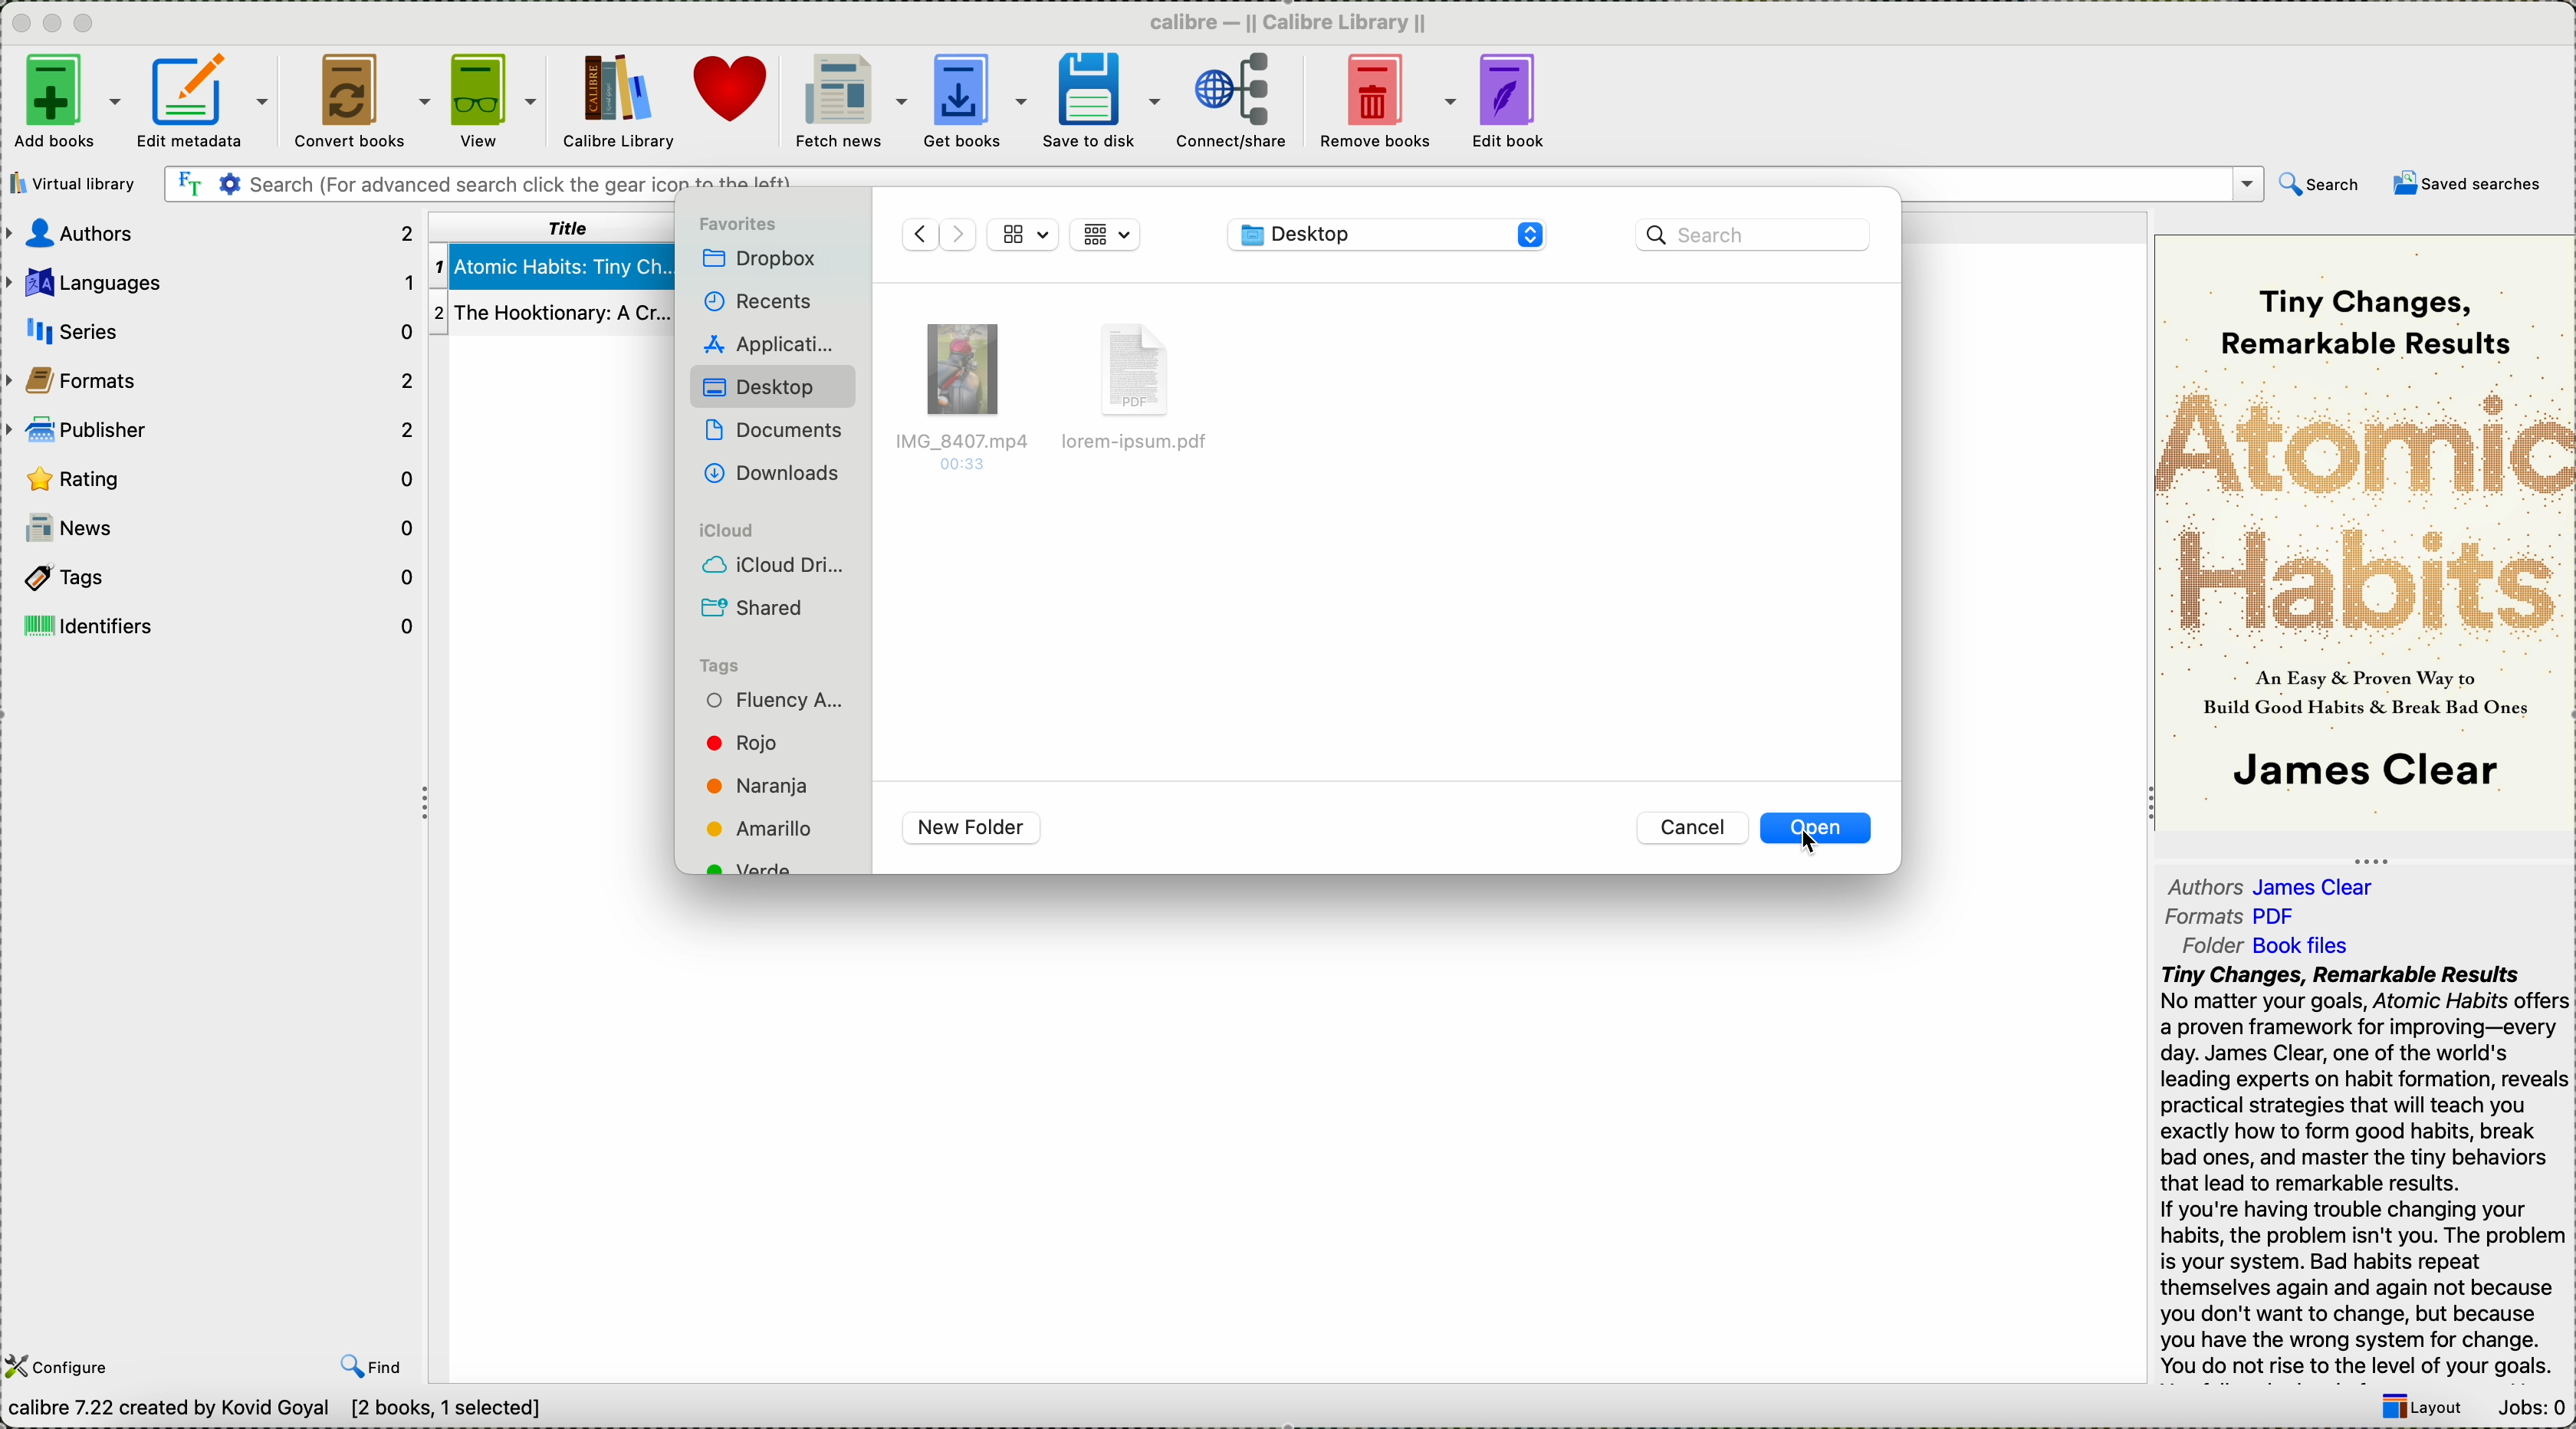 The height and width of the screenshot is (1429, 2576). Describe the element at coordinates (2278, 887) in the screenshot. I see `authors` at that location.